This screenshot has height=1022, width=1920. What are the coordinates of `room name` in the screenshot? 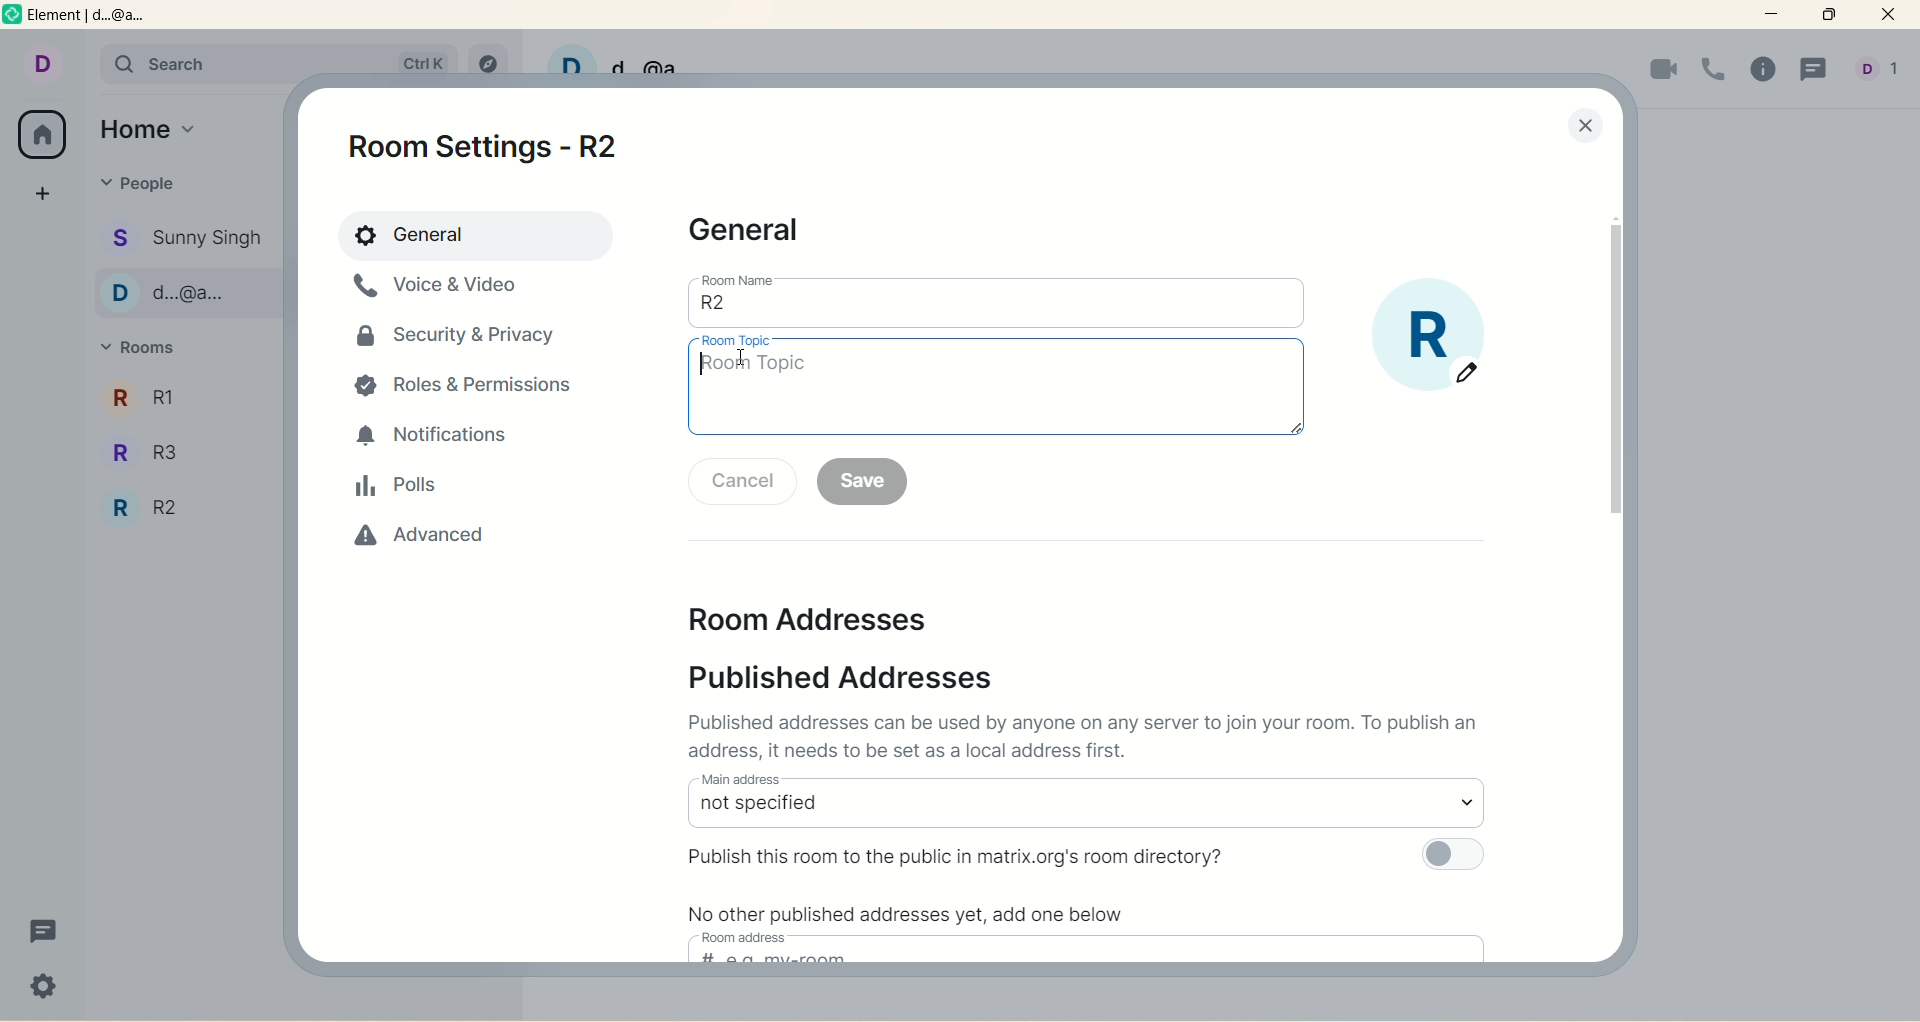 It's located at (997, 311).